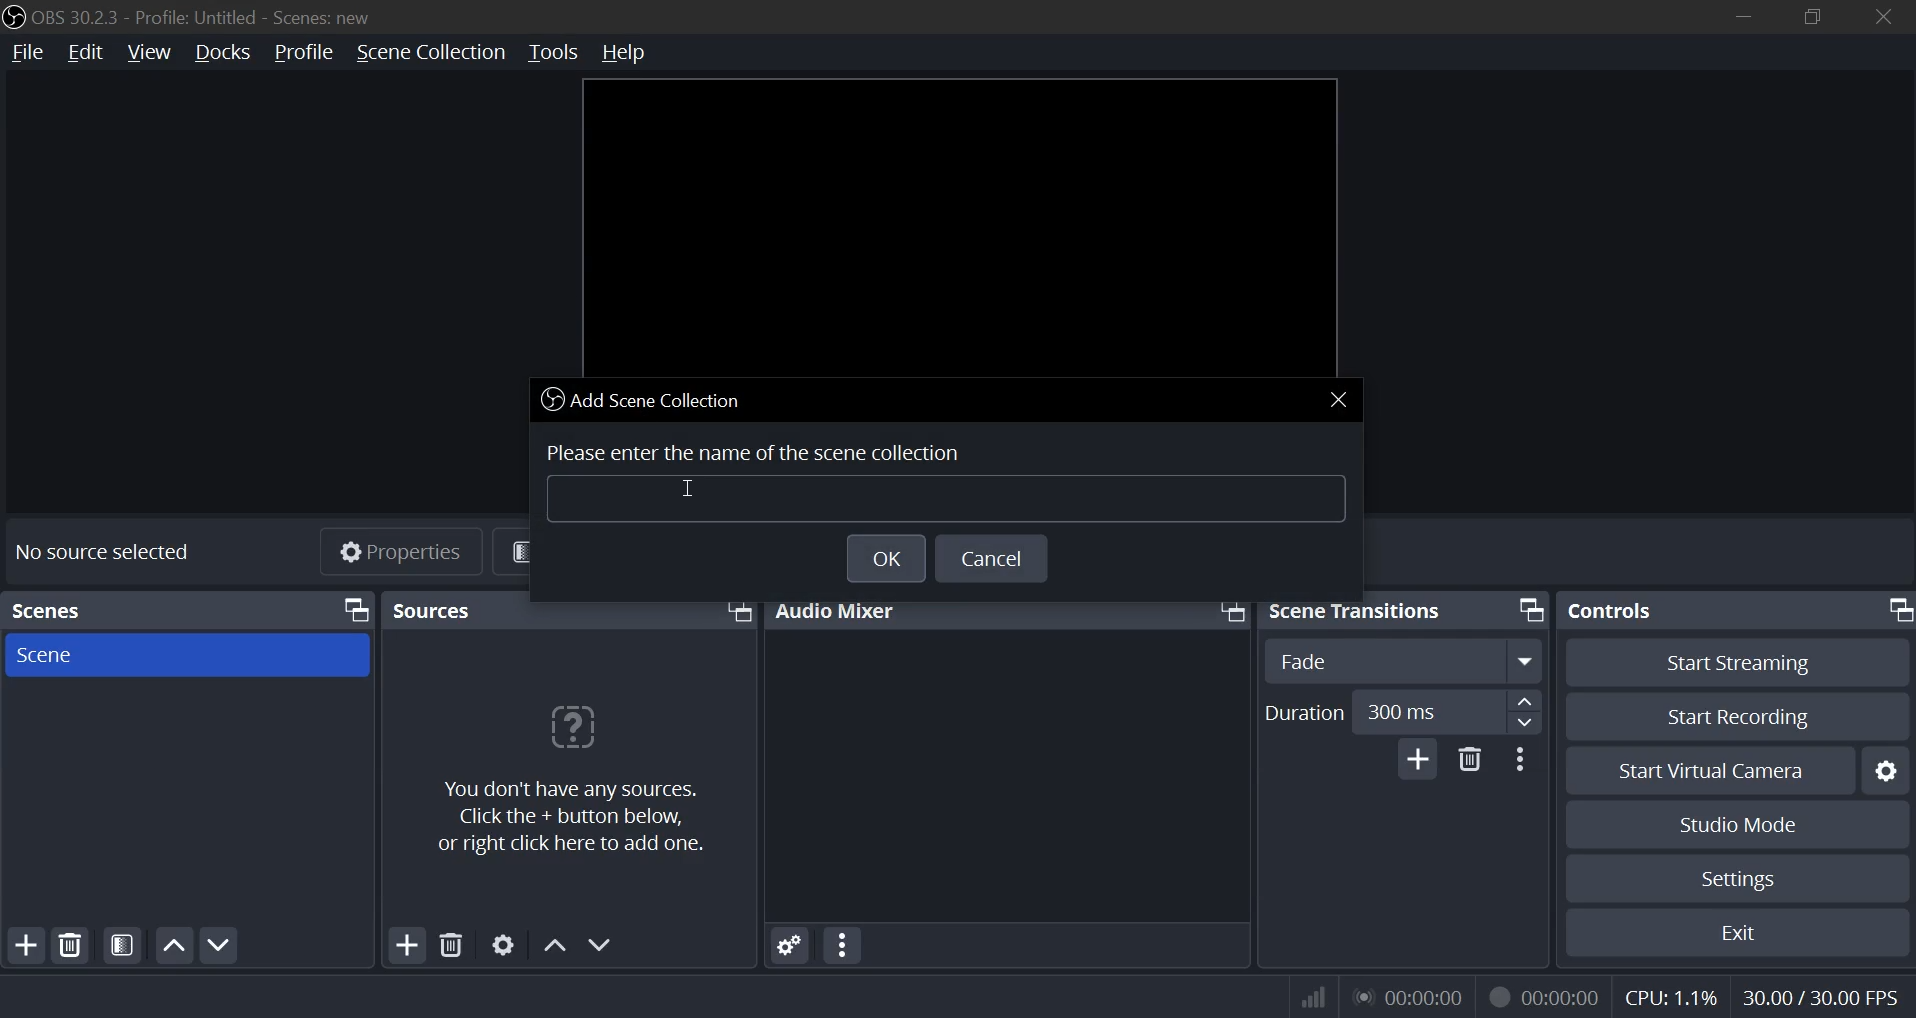 The height and width of the screenshot is (1018, 1916). I want to click on docks, so click(222, 55).